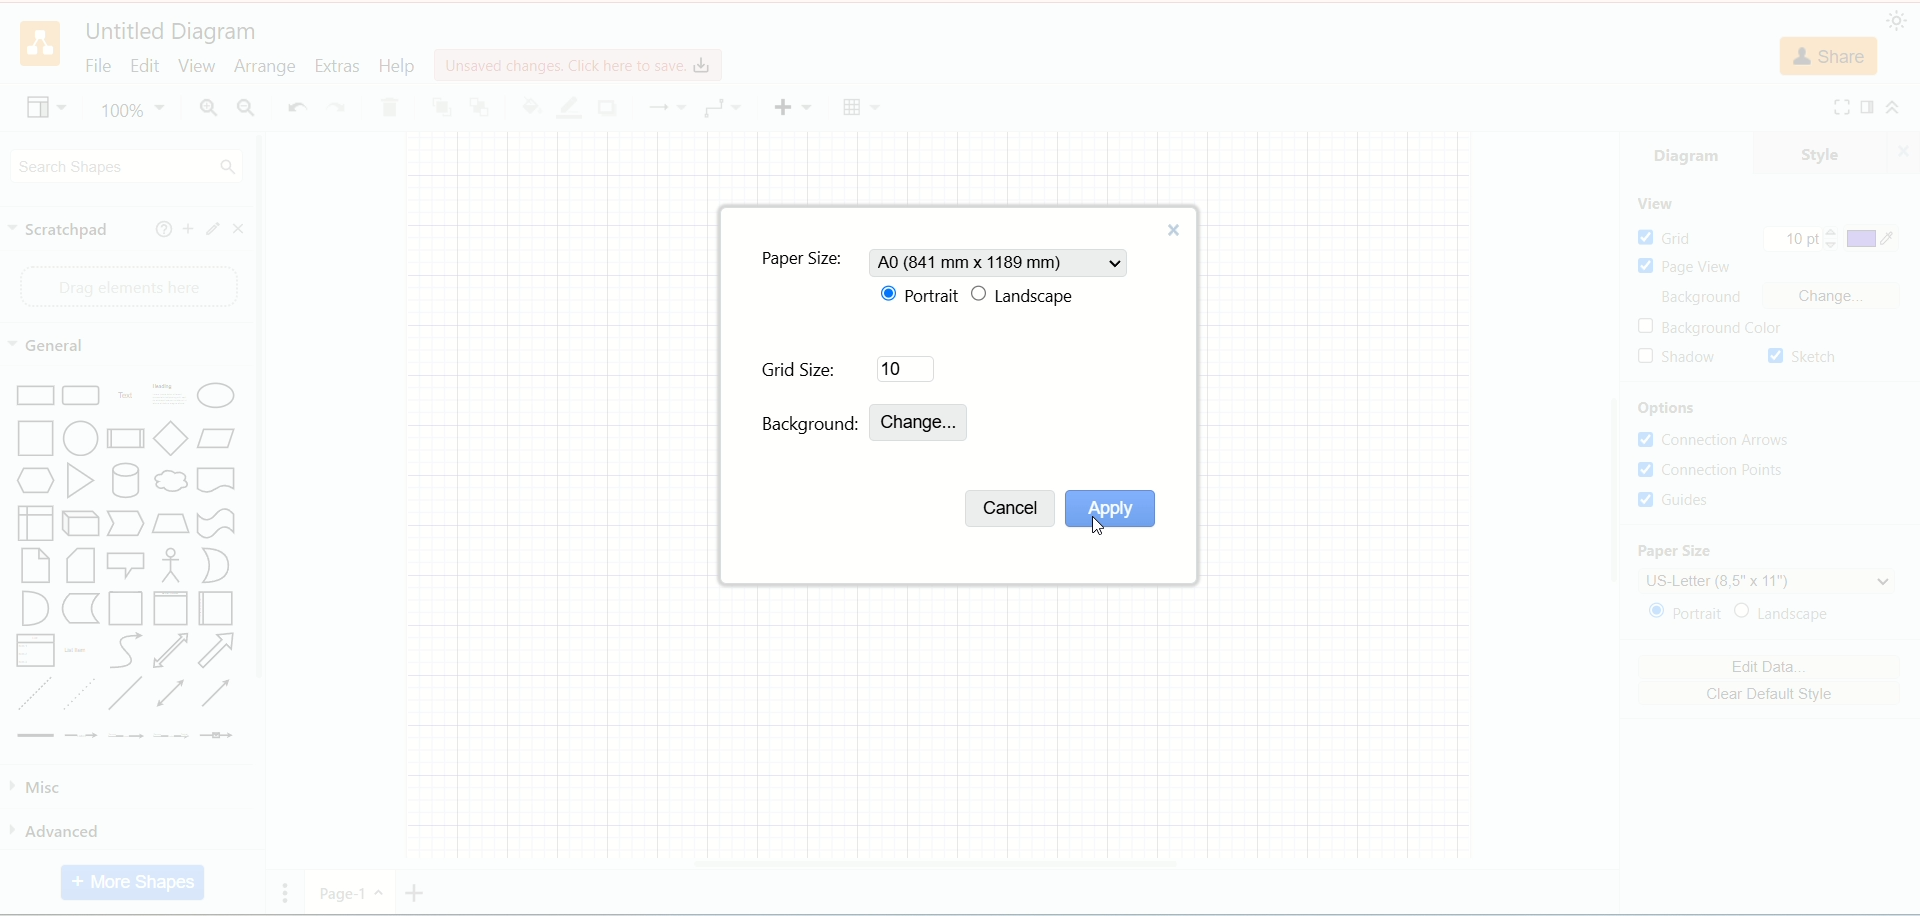 The image size is (1920, 916). Describe the element at coordinates (60, 231) in the screenshot. I see `scratch pad` at that location.